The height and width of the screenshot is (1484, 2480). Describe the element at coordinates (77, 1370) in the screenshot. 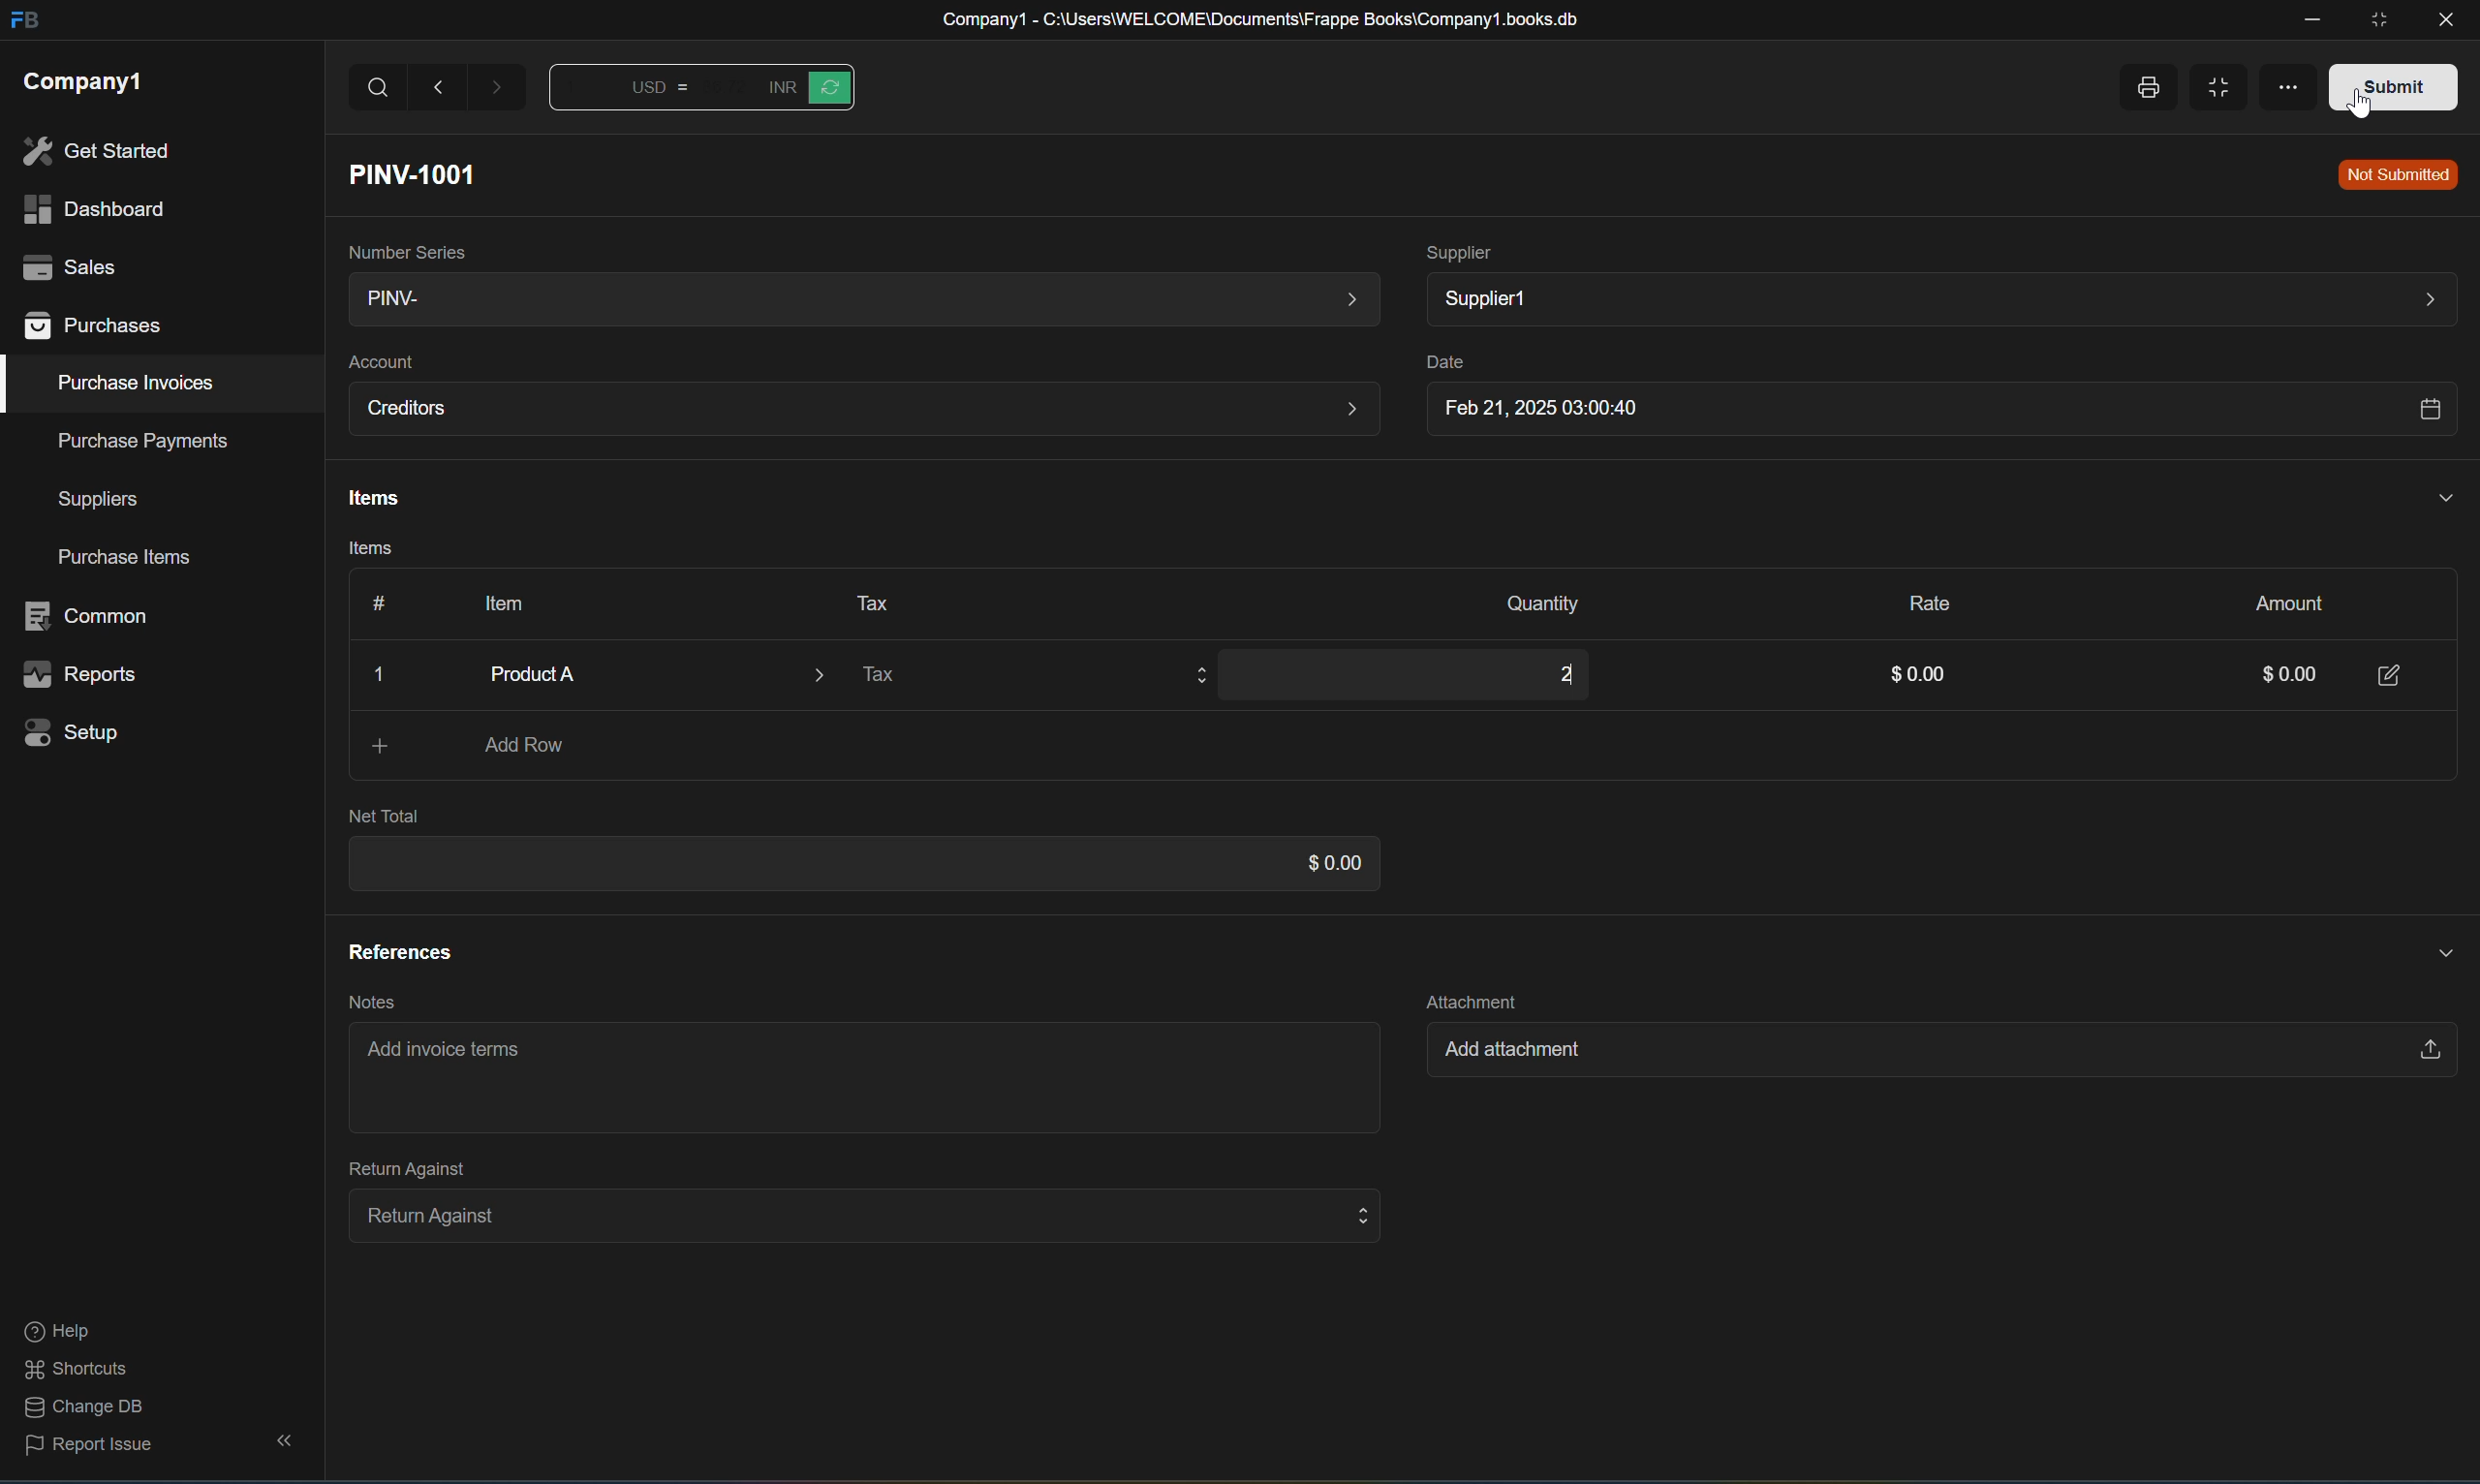

I see `shortcuts` at that location.